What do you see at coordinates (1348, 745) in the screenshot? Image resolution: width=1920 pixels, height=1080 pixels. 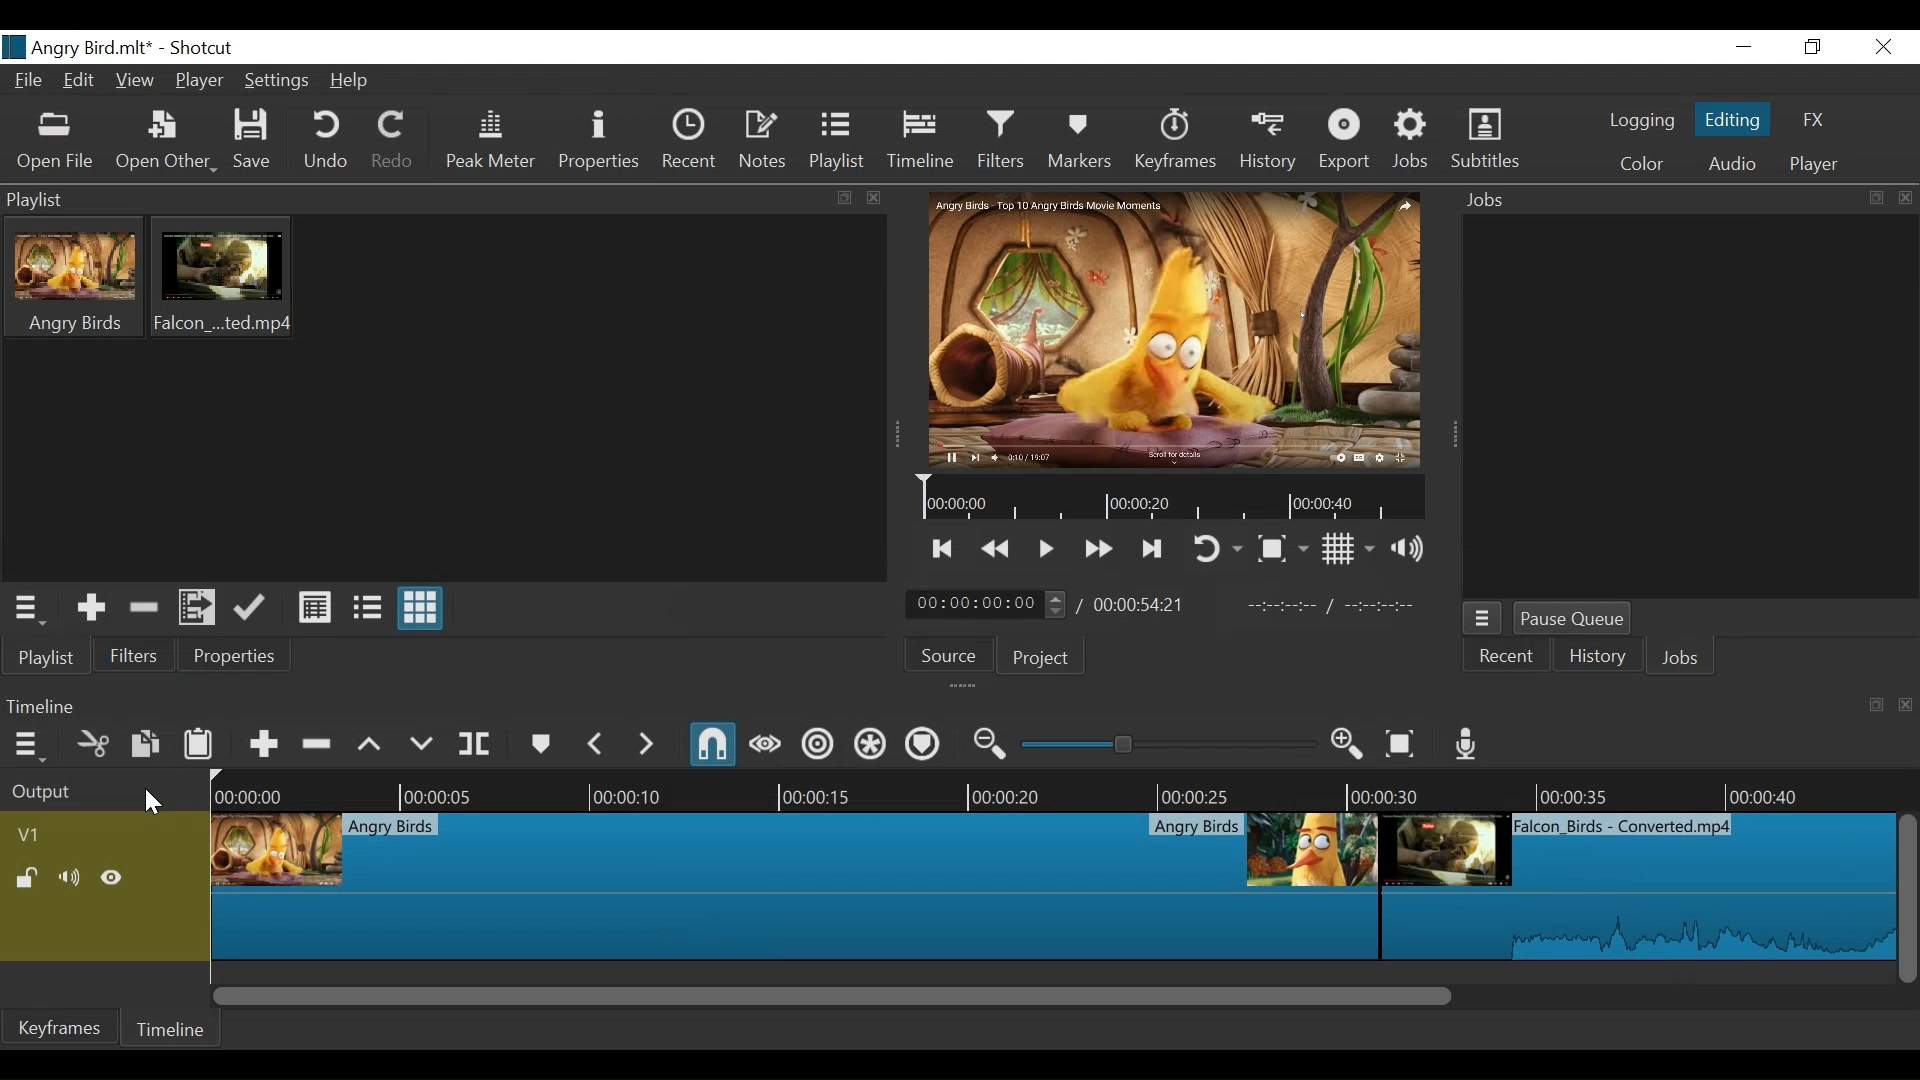 I see `Zoom timeline in` at bounding box center [1348, 745].